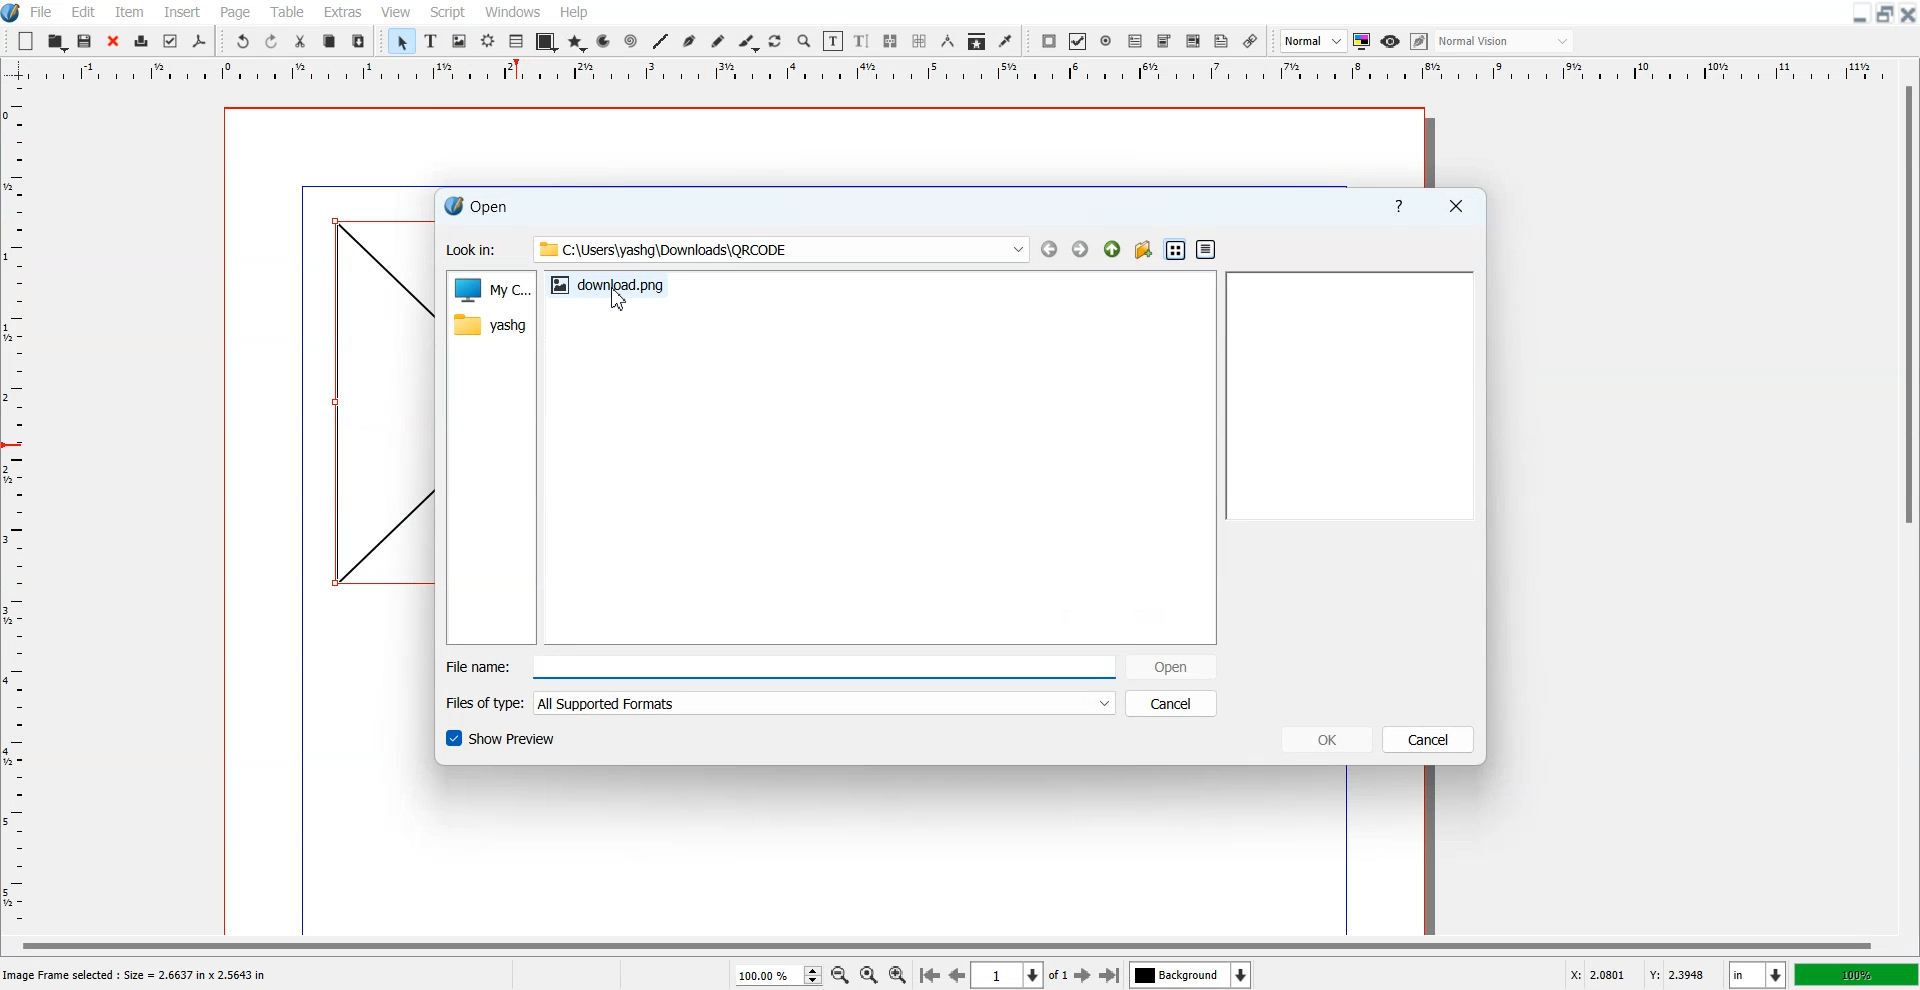  What do you see at coordinates (1113, 249) in the screenshot?
I see `Parent Directory` at bounding box center [1113, 249].